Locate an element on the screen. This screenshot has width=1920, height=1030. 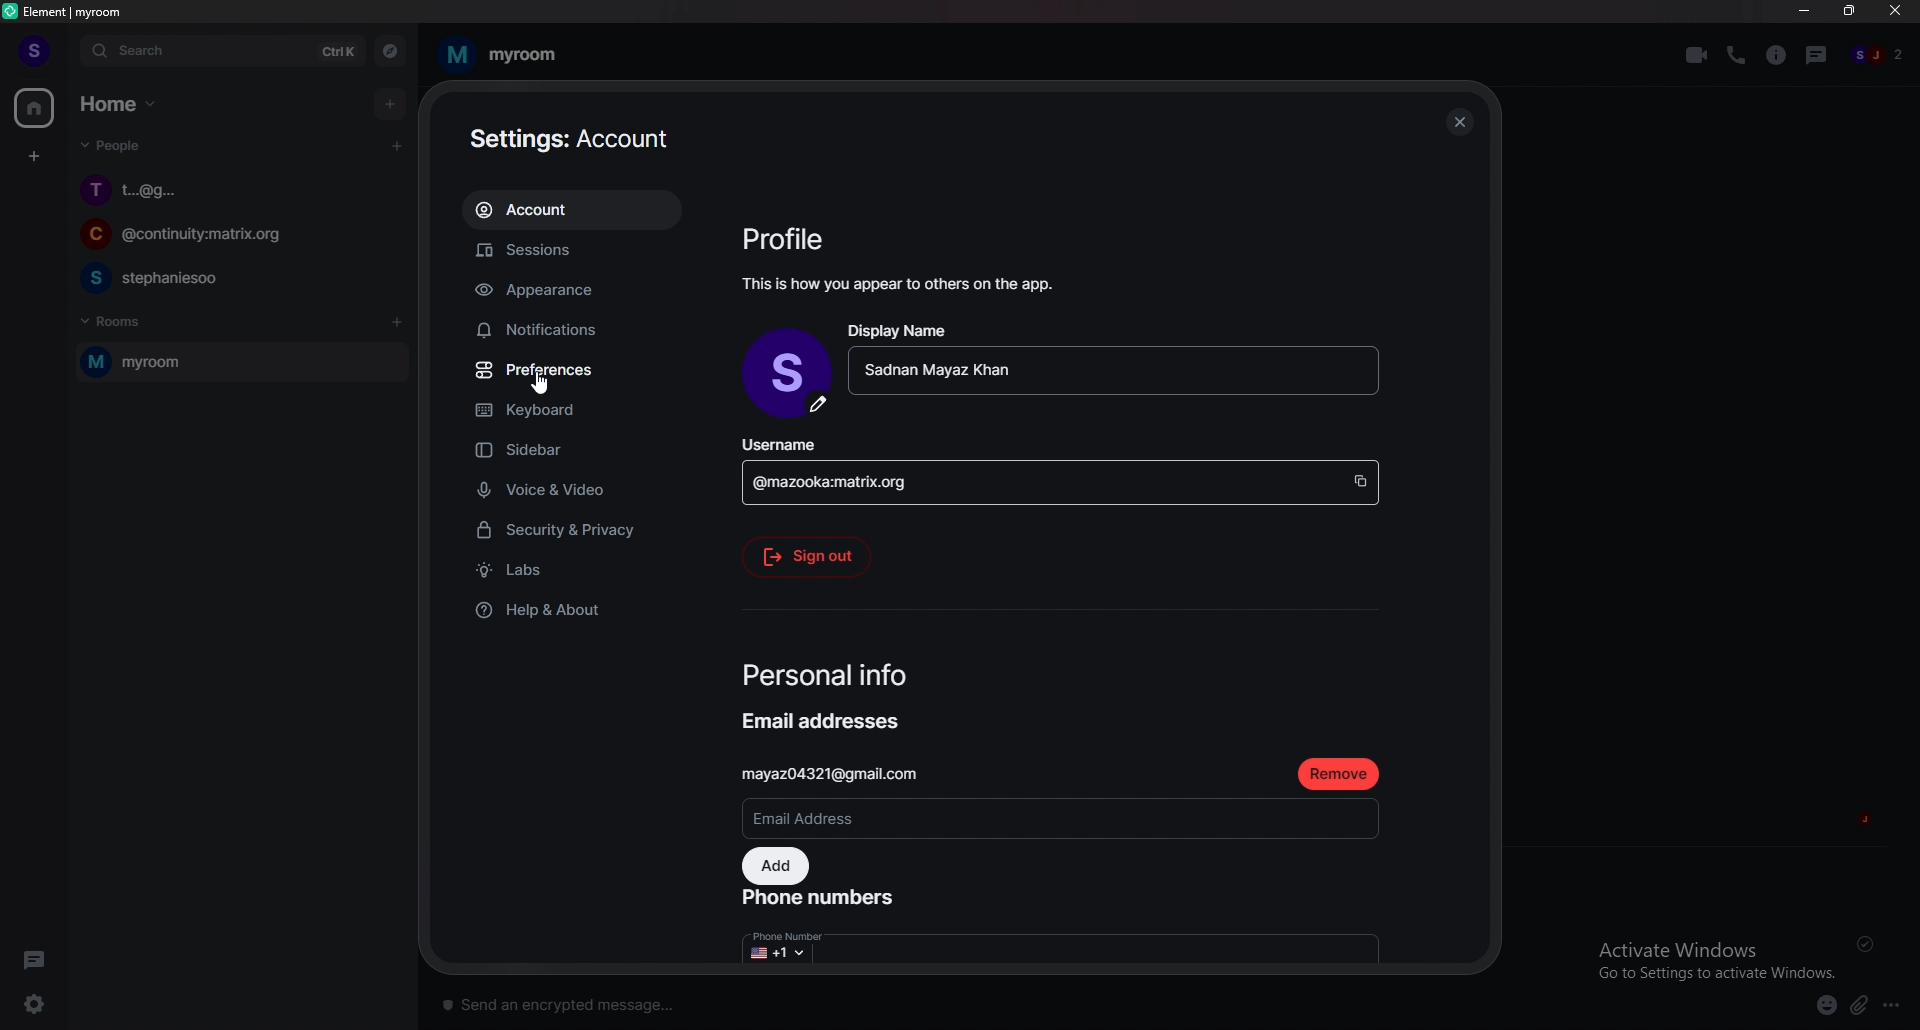
room is located at coordinates (237, 363).